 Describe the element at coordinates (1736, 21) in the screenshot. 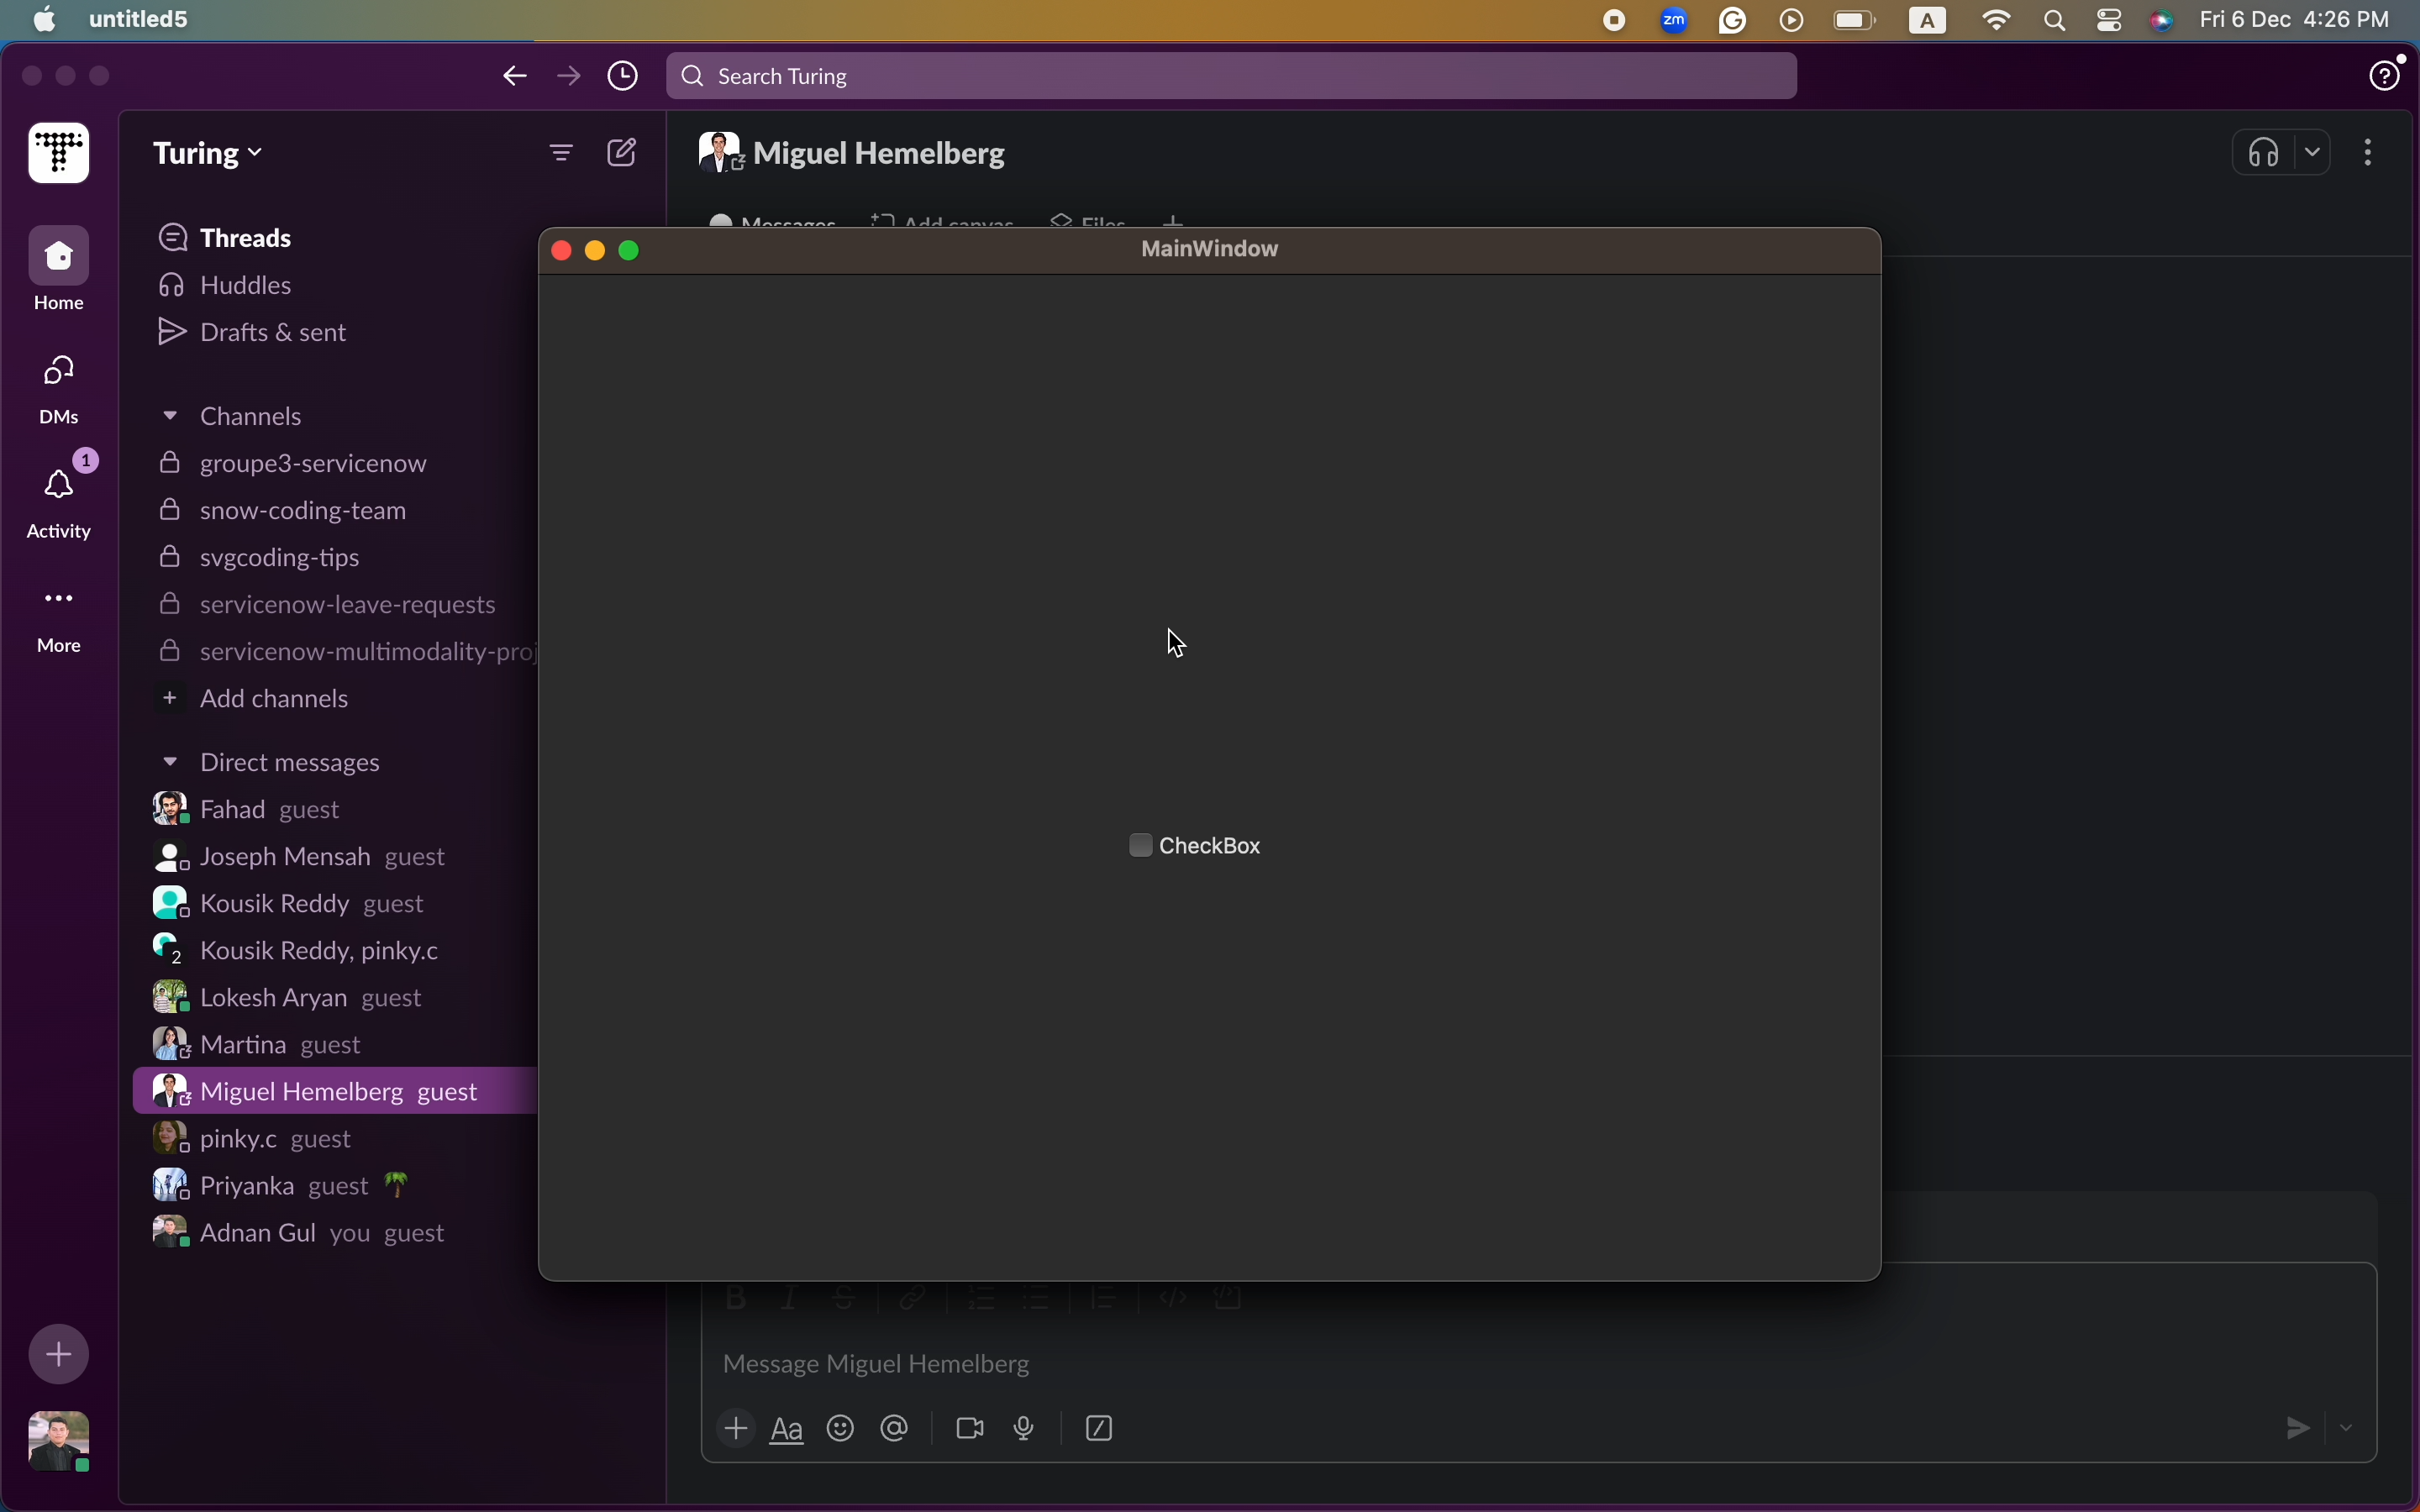

I see `G` at that location.